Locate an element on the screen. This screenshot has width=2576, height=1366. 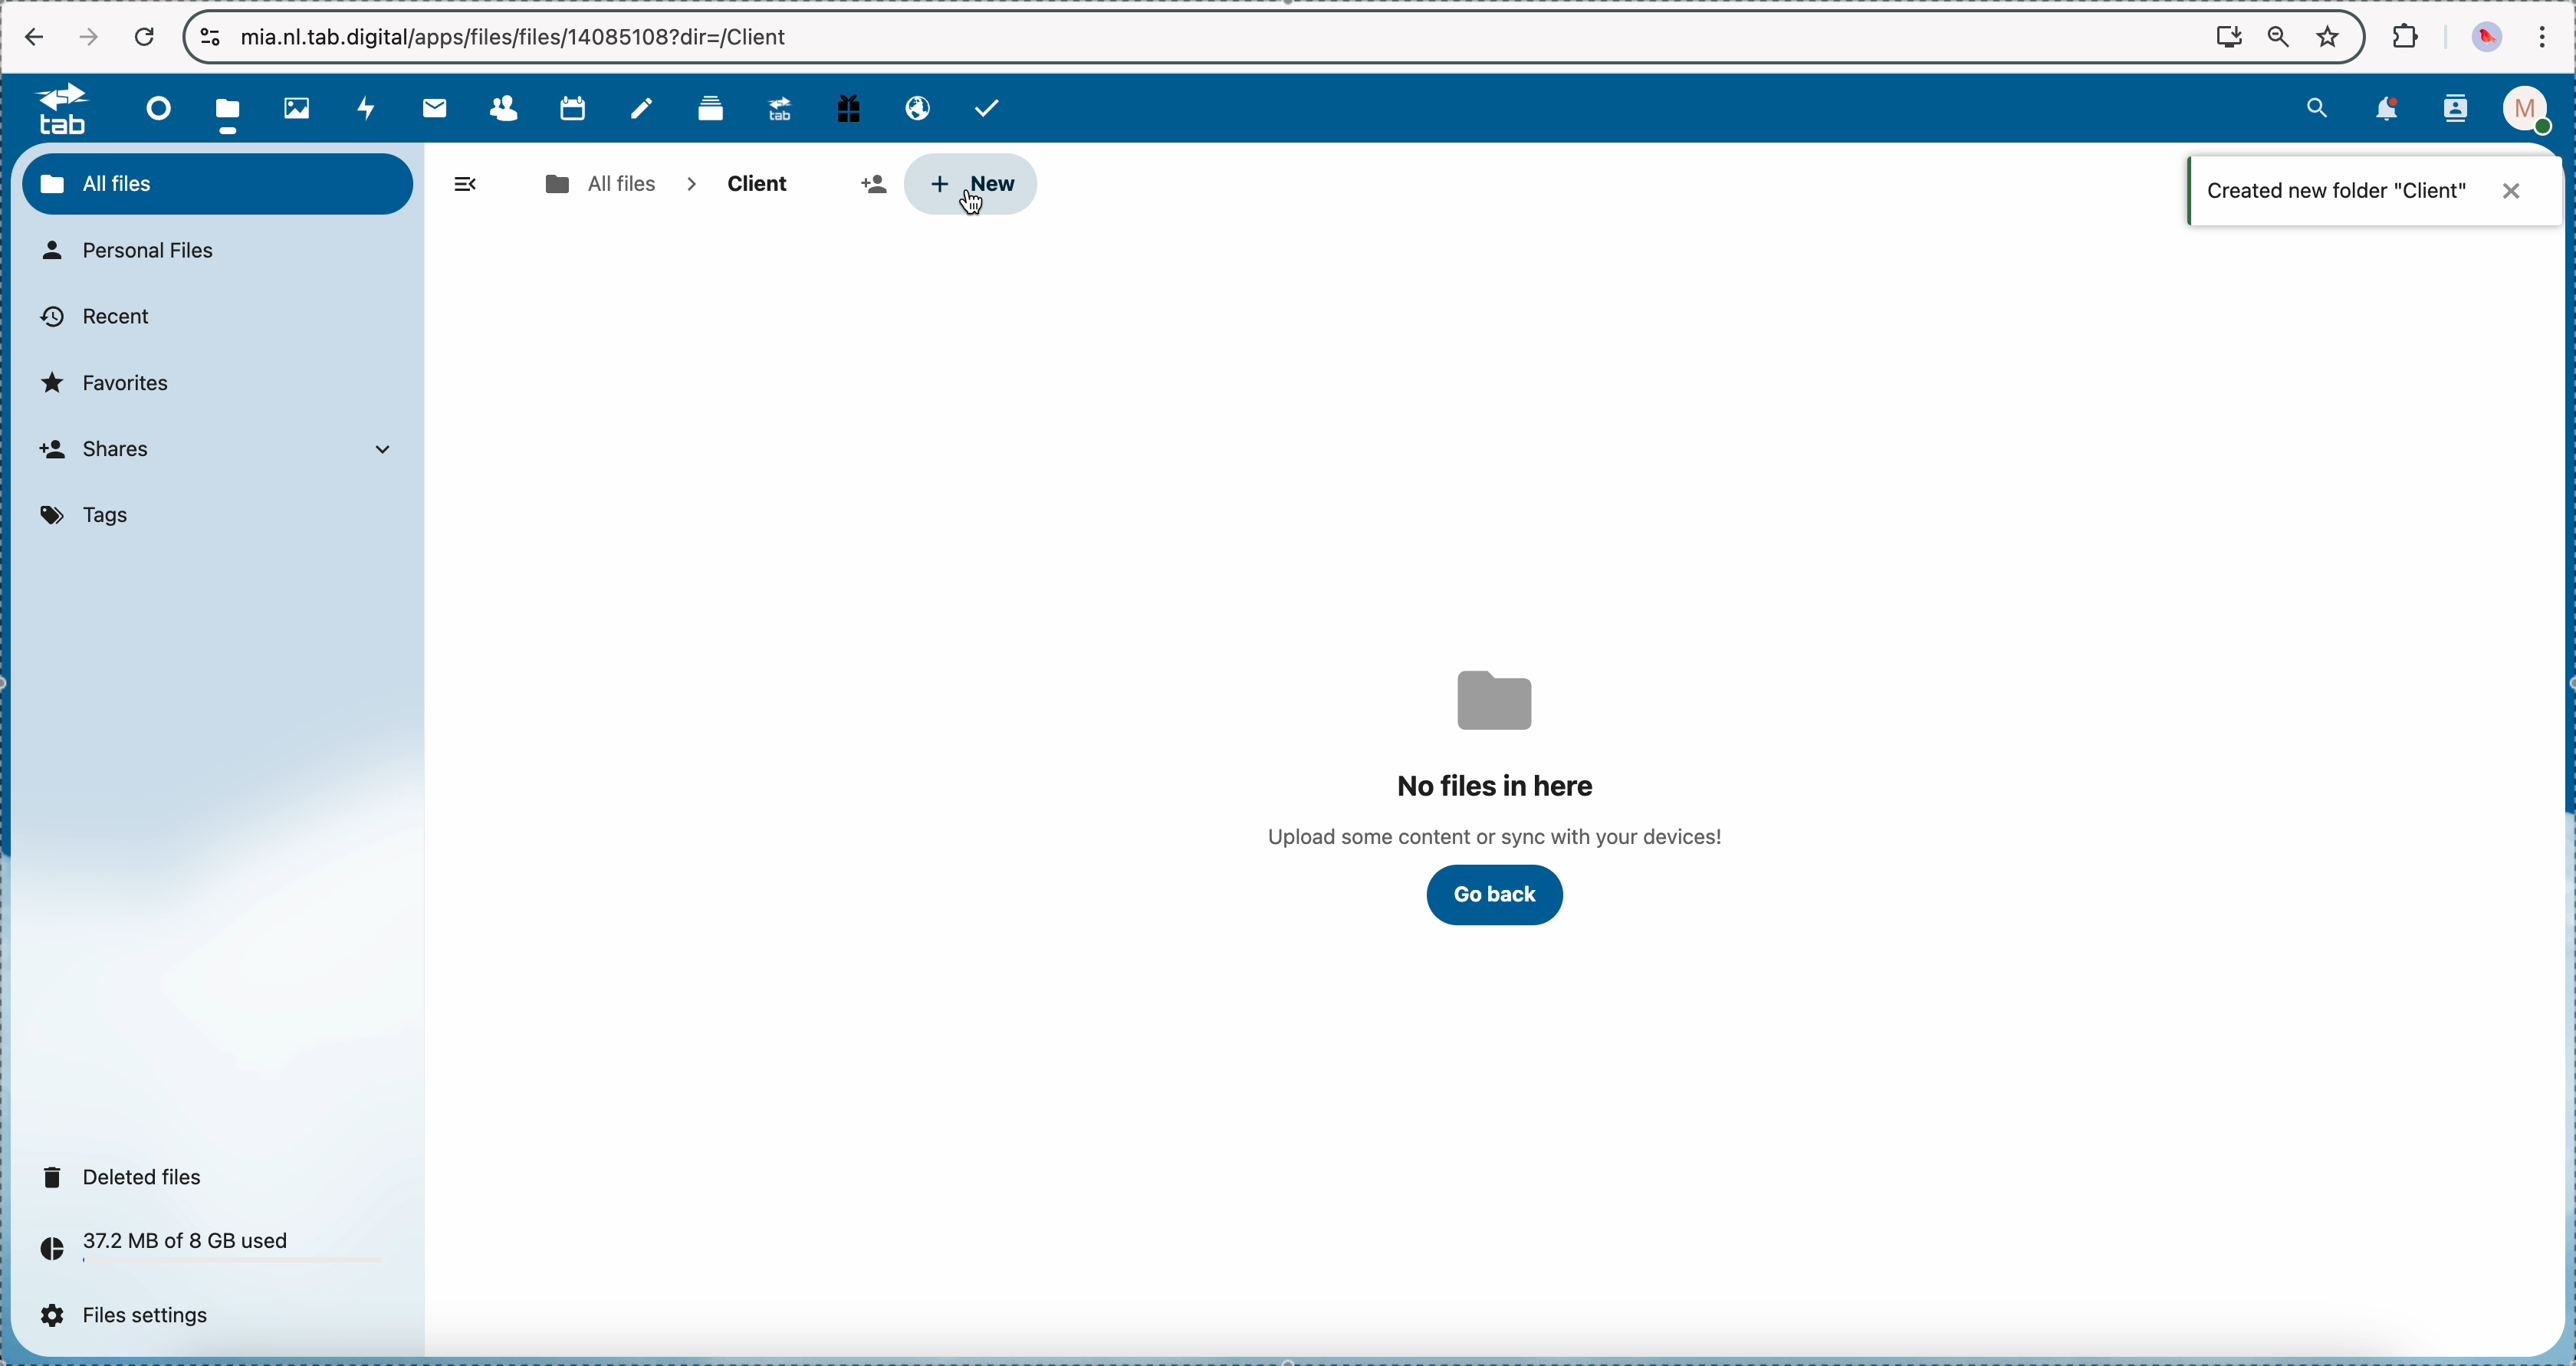
contacts is located at coordinates (503, 109).